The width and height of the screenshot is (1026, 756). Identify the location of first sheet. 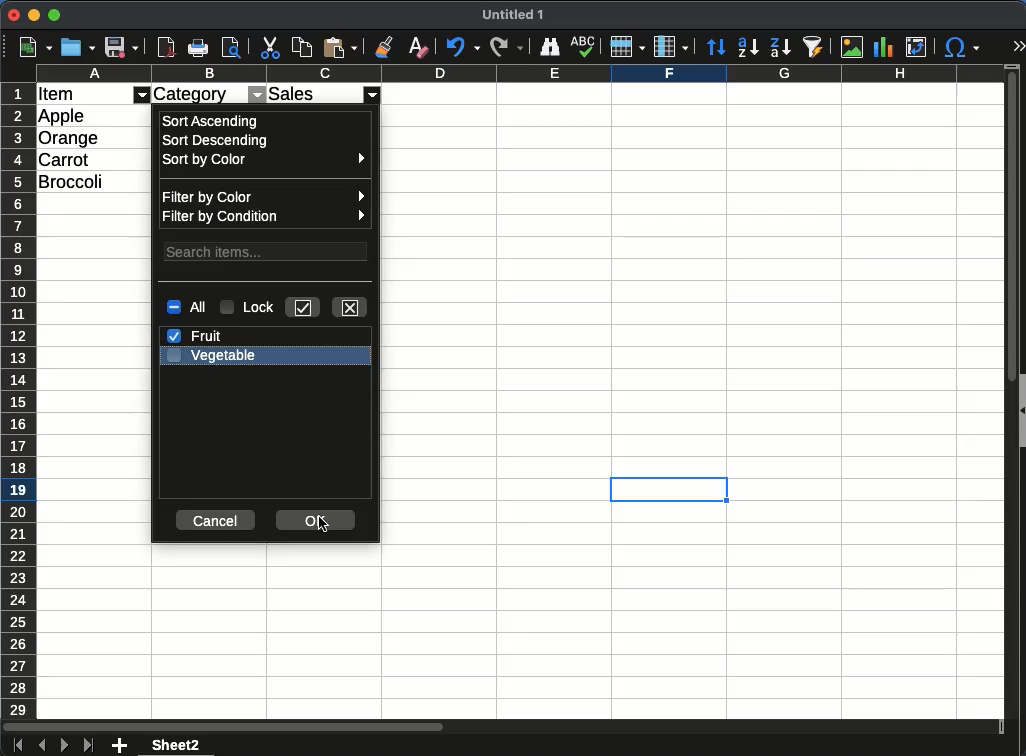
(17, 746).